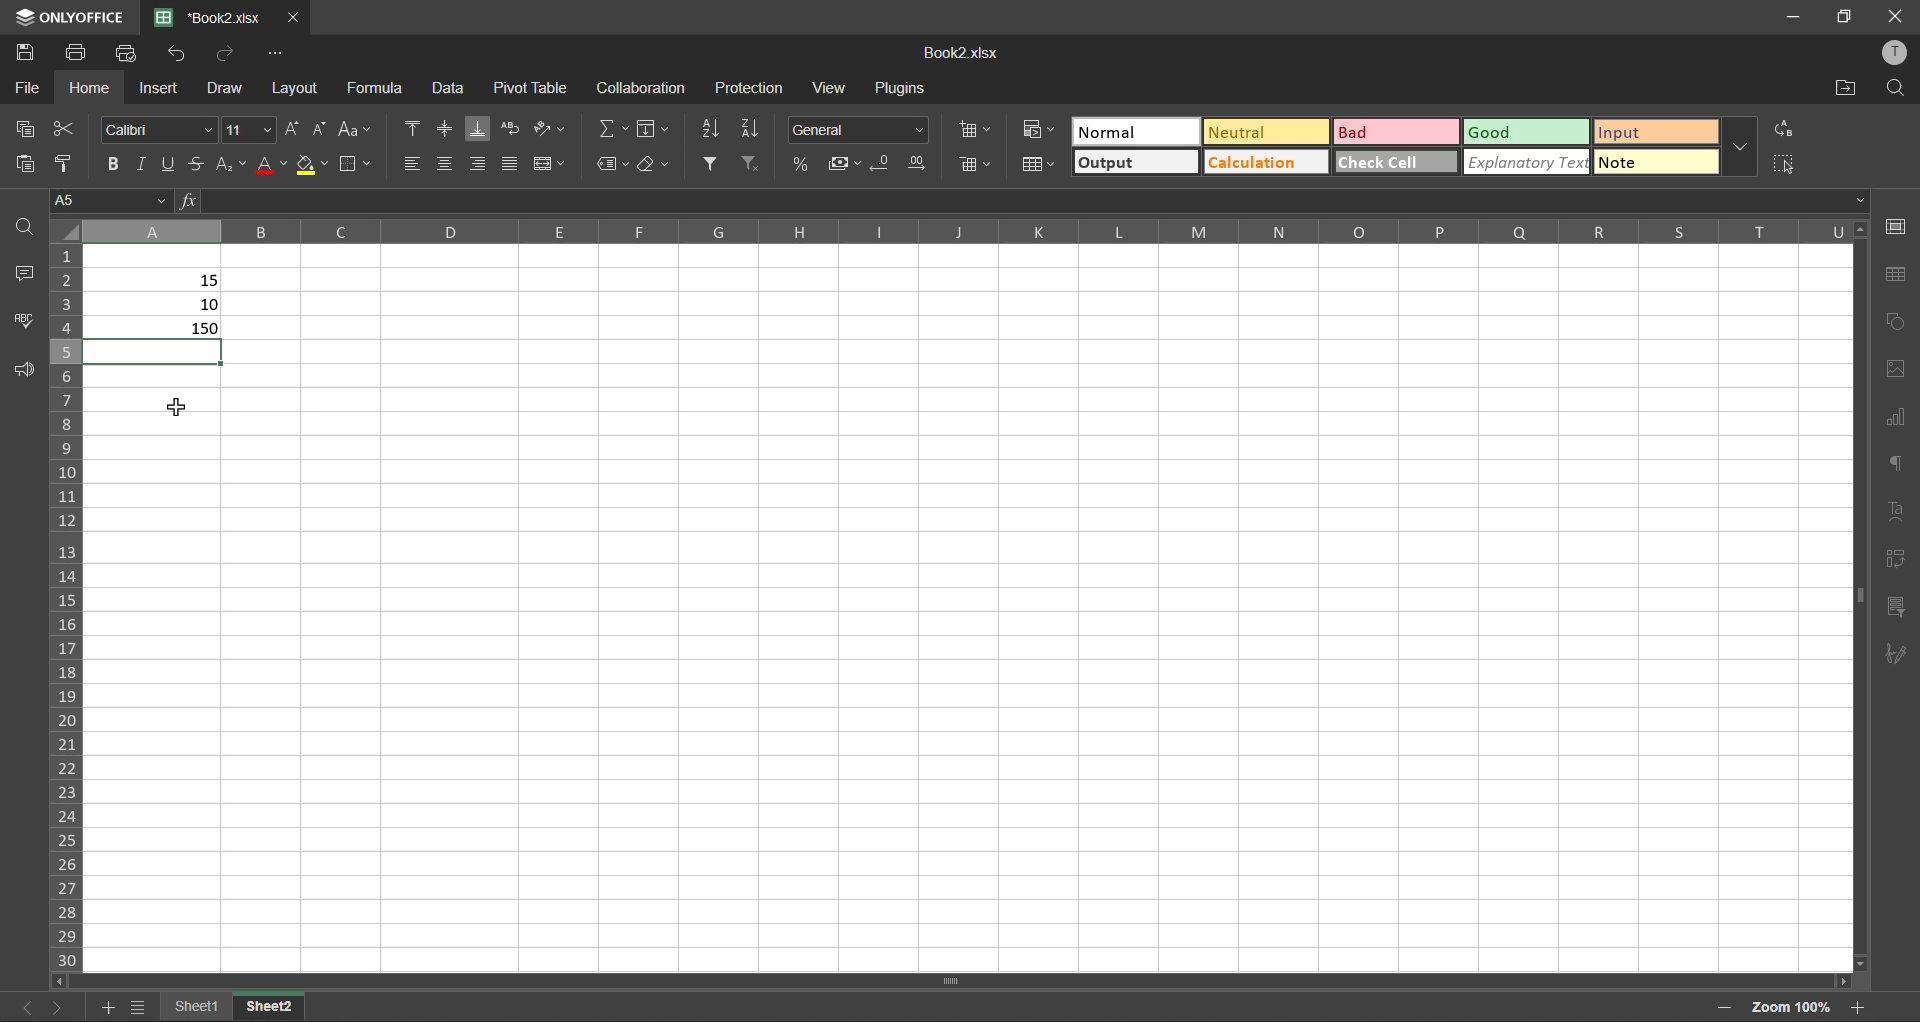  I want to click on more options, so click(1745, 149).